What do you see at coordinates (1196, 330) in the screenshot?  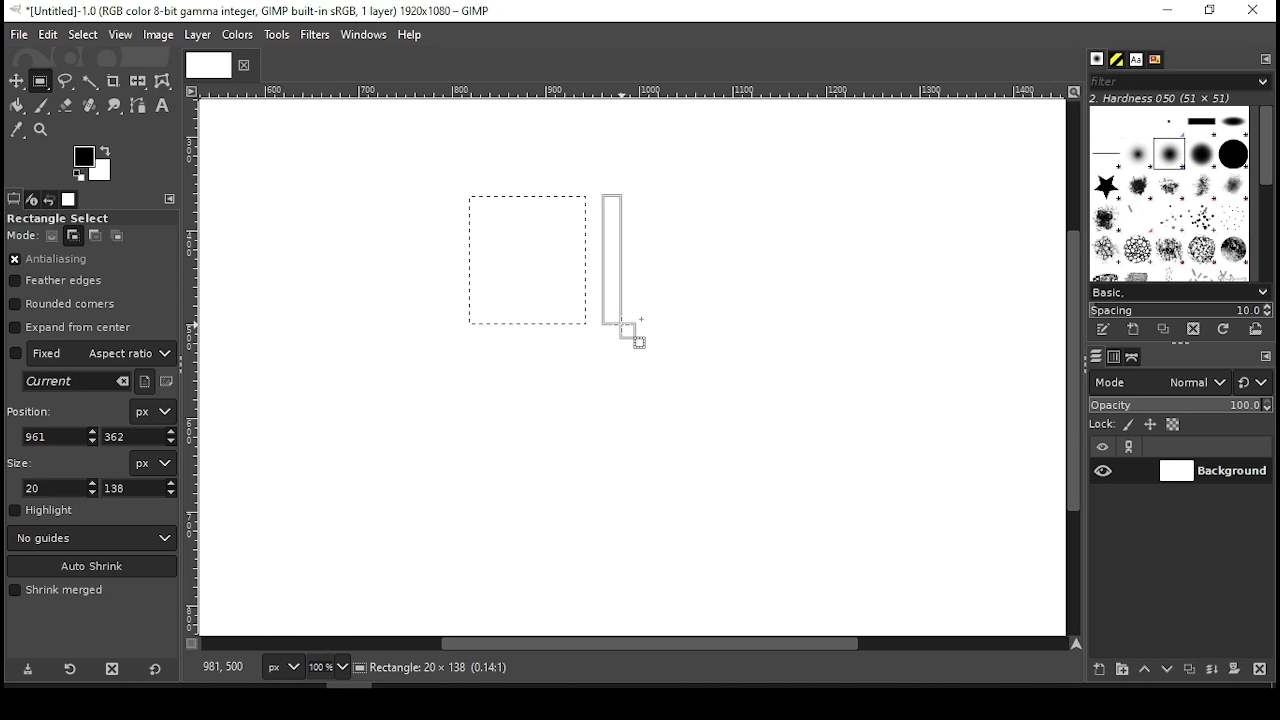 I see `delete brush` at bounding box center [1196, 330].